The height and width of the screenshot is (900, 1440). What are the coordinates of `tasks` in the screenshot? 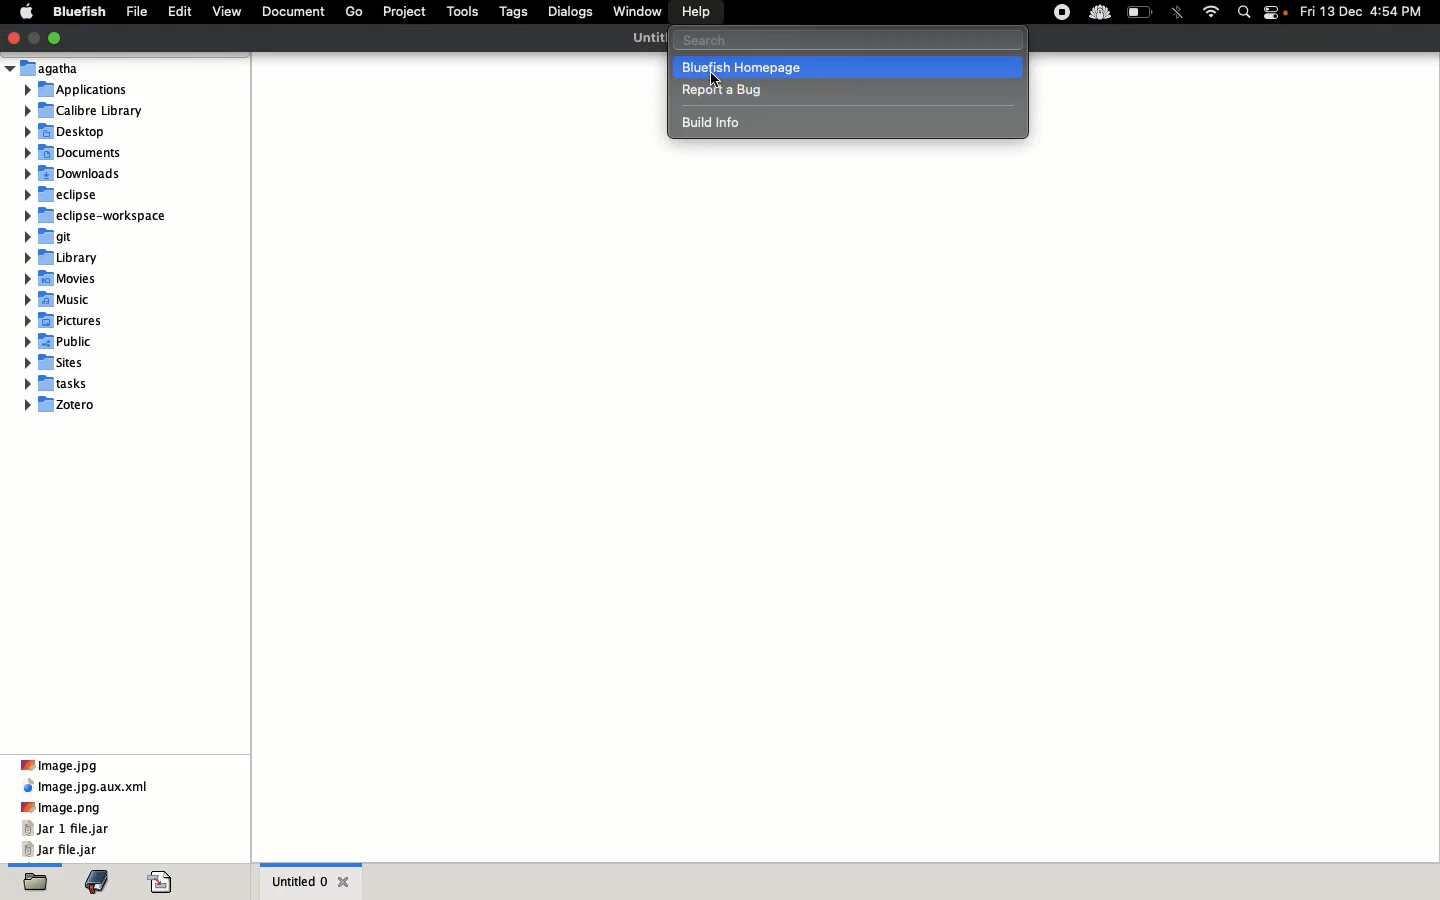 It's located at (68, 383).